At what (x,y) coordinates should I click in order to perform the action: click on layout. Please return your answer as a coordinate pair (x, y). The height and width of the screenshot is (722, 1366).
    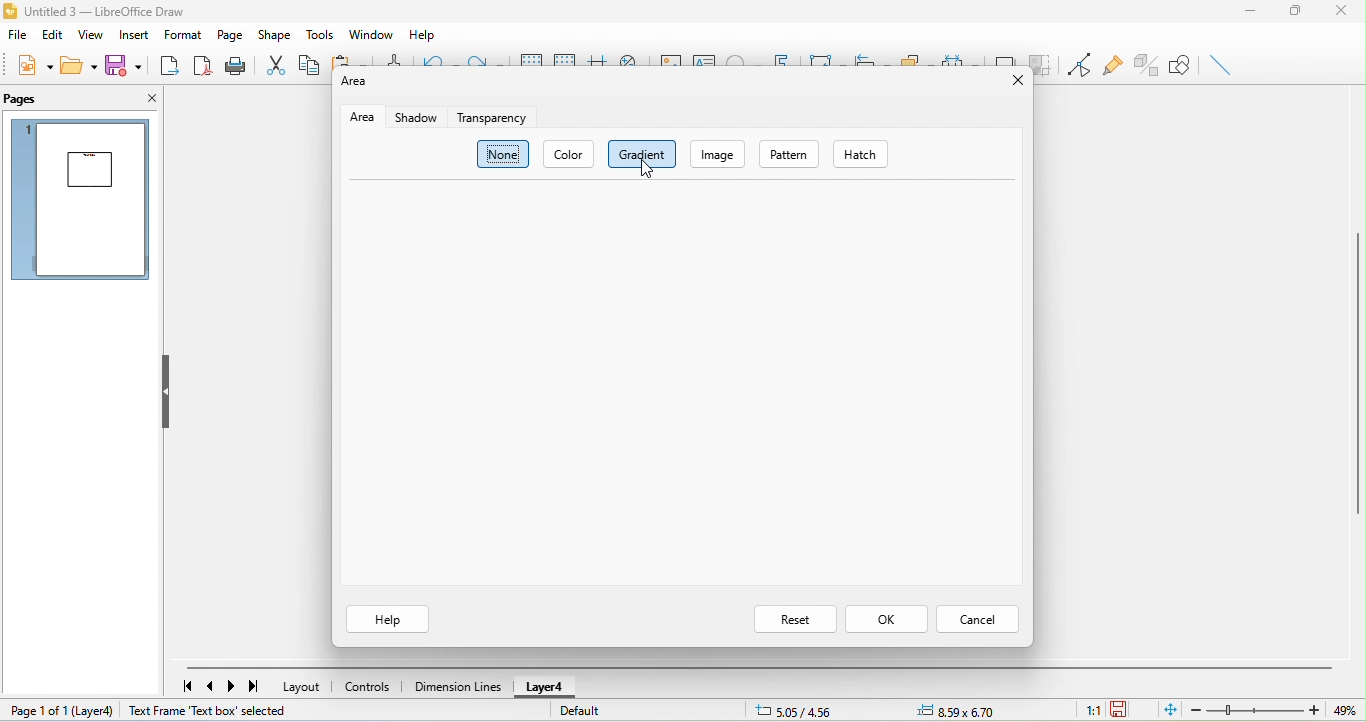
    Looking at the image, I should click on (304, 686).